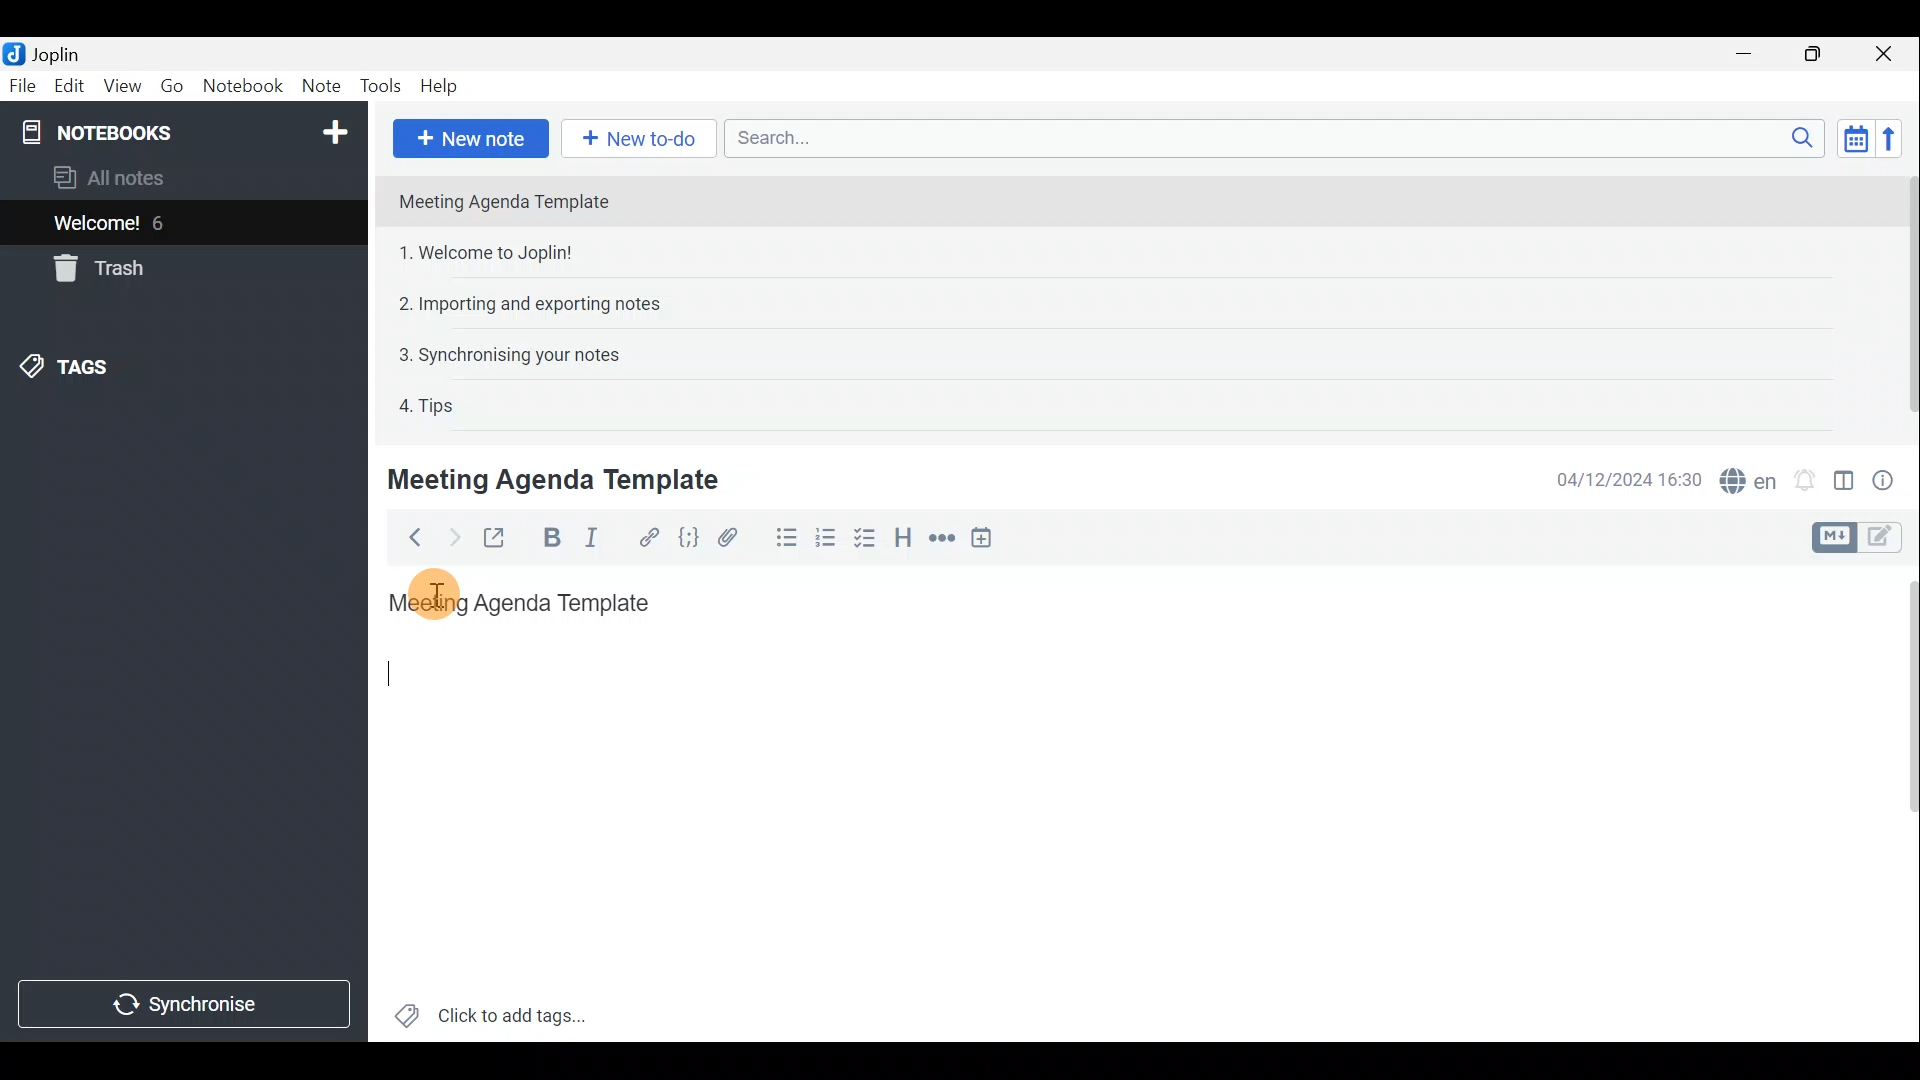 This screenshot has height=1080, width=1920. Describe the element at coordinates (428, 405) in the screenshot. I see `4. Tips` at that location.